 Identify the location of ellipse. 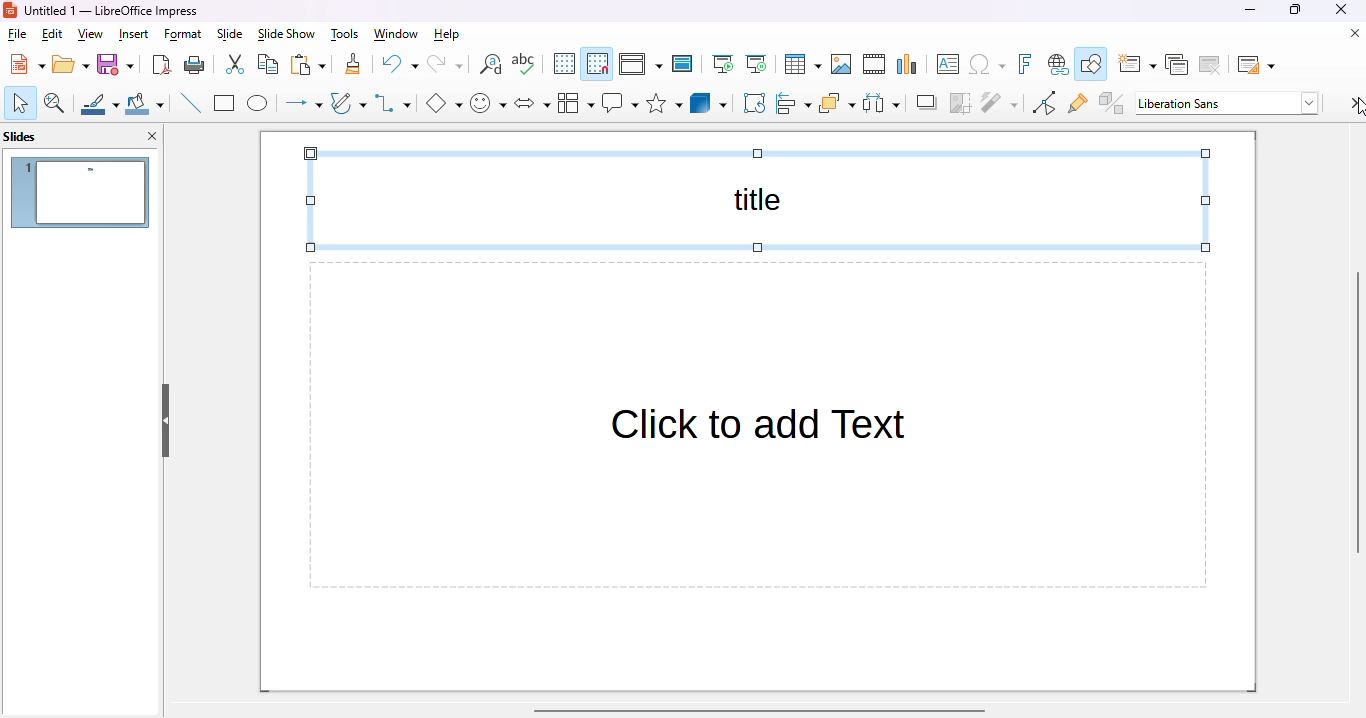
(258, 104).